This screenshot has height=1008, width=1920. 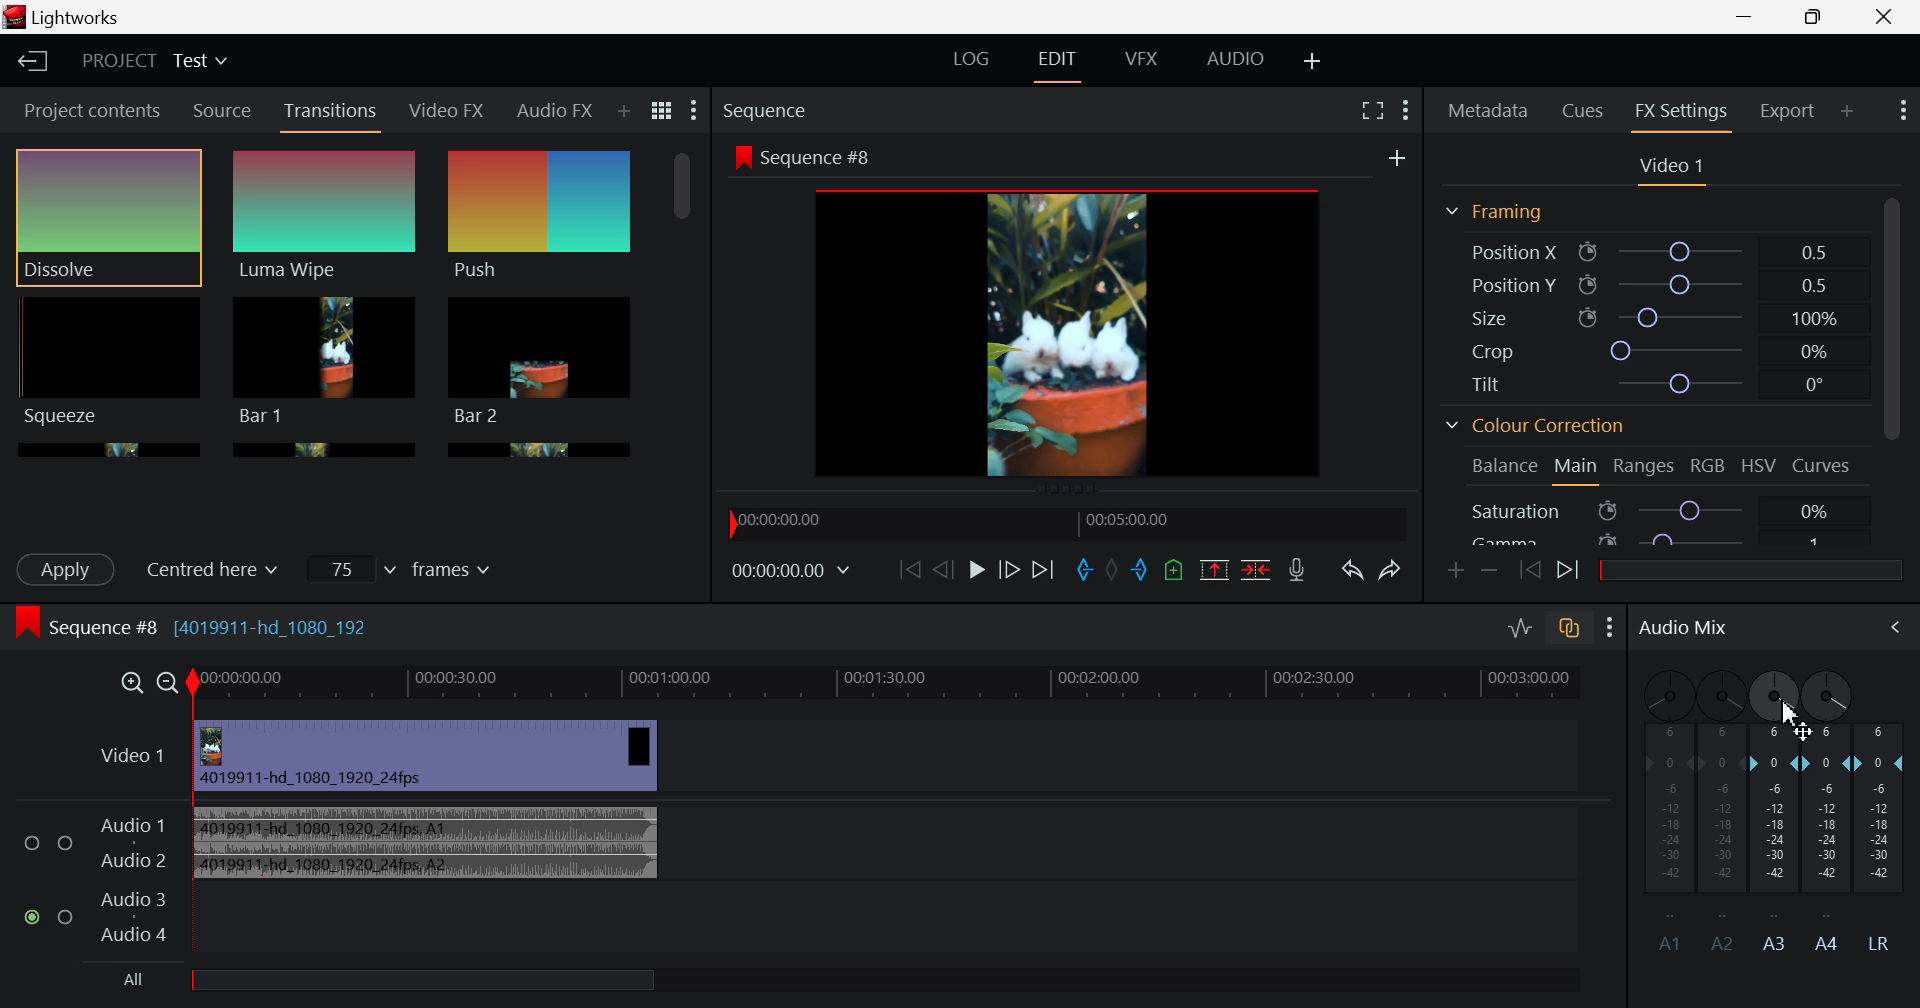 I want to click on Bar 1, so click(x=540, y=361).